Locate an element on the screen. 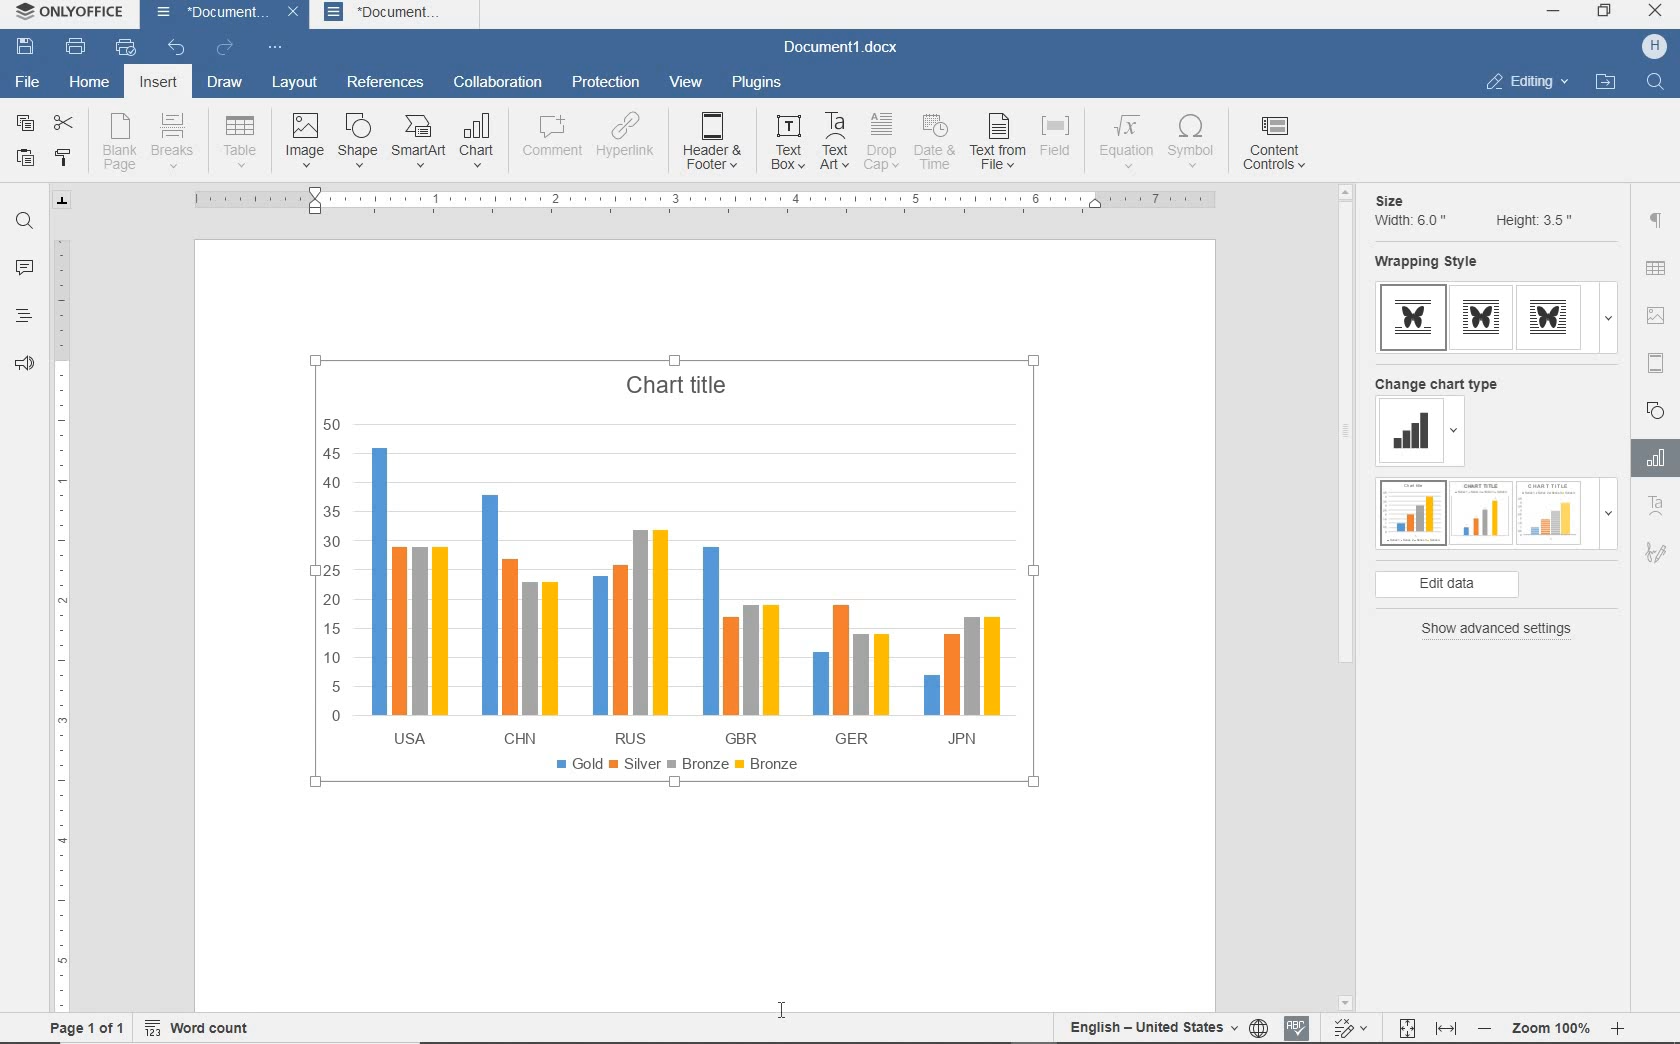 This screenshot has width=1680, height=1044. Width: 6.0" is located at coordinates (1410, 220).